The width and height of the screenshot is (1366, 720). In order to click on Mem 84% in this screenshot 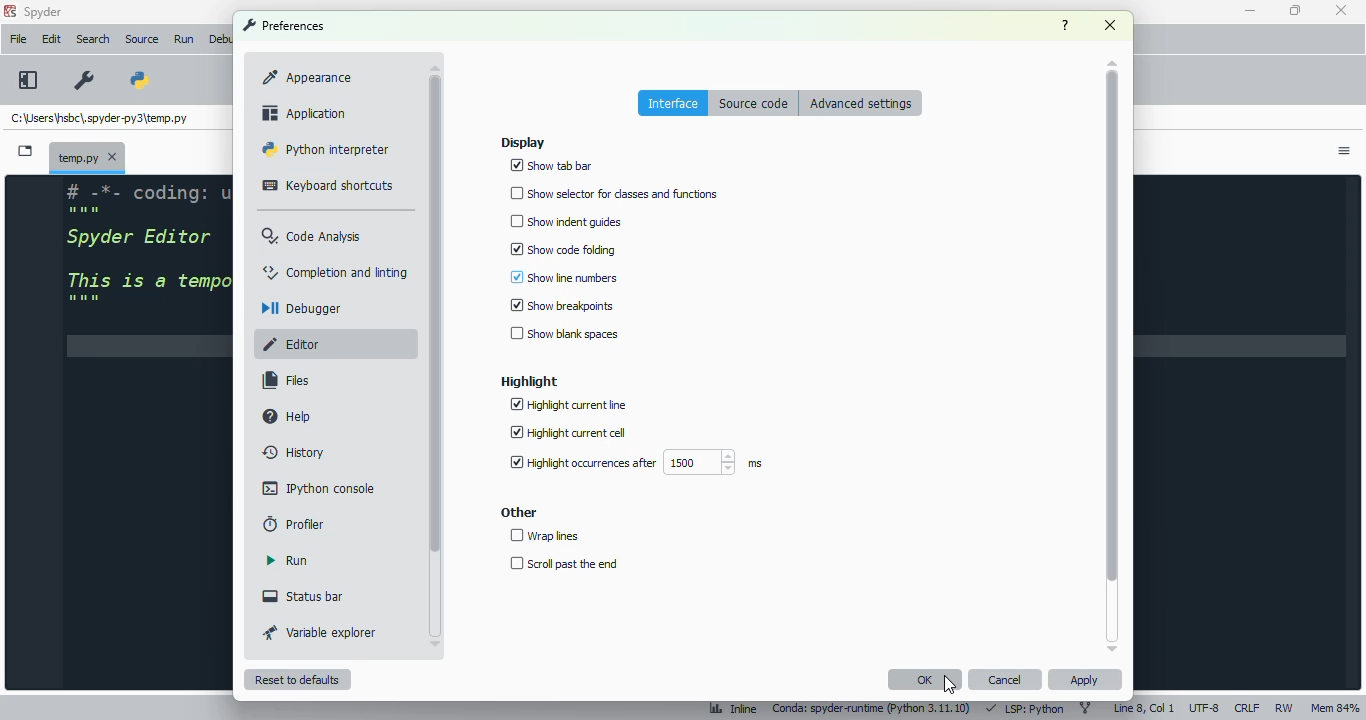, I will do `click(1336, 705)`.